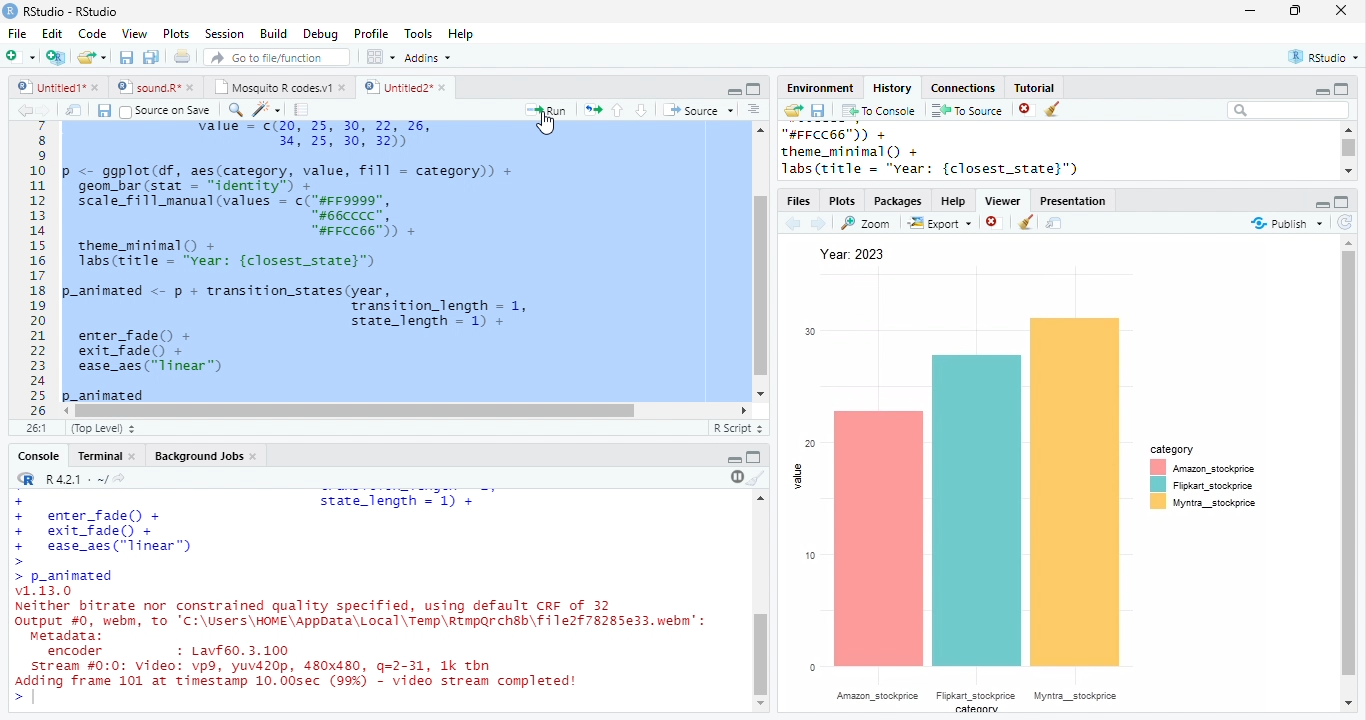  What do you see at coordinates (75, 111) in the screenshot?
I see `show in new window` at bounding box center [75, 111].